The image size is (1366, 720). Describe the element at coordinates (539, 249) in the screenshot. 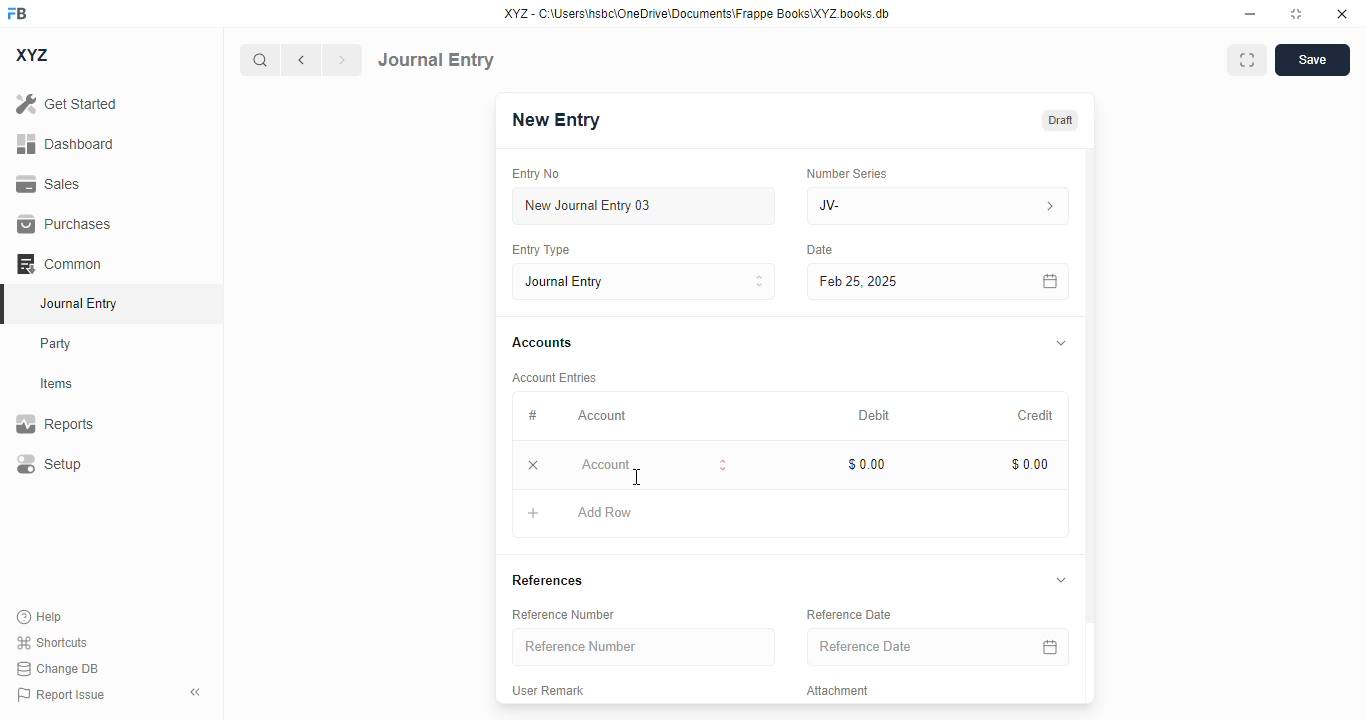

I see `entry type` at that location.